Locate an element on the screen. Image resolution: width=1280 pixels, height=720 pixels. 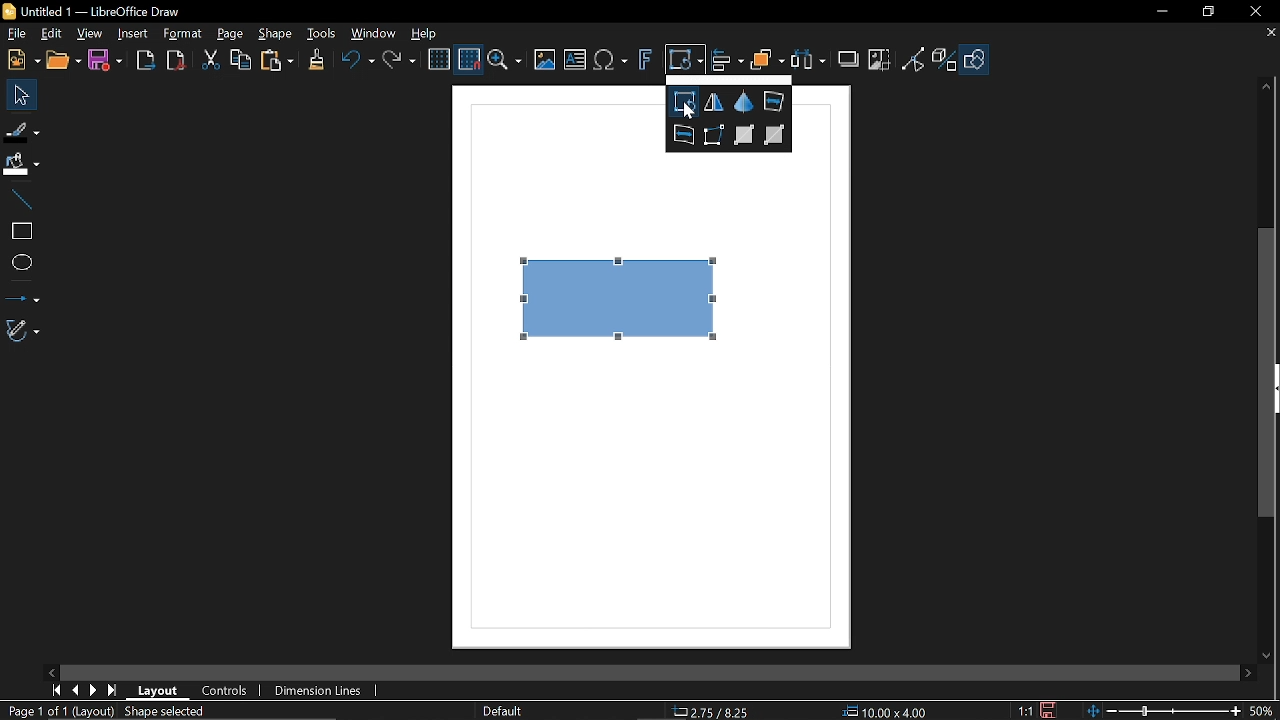
Rectangle (selected diagram) is located at coordinates (622, 293).